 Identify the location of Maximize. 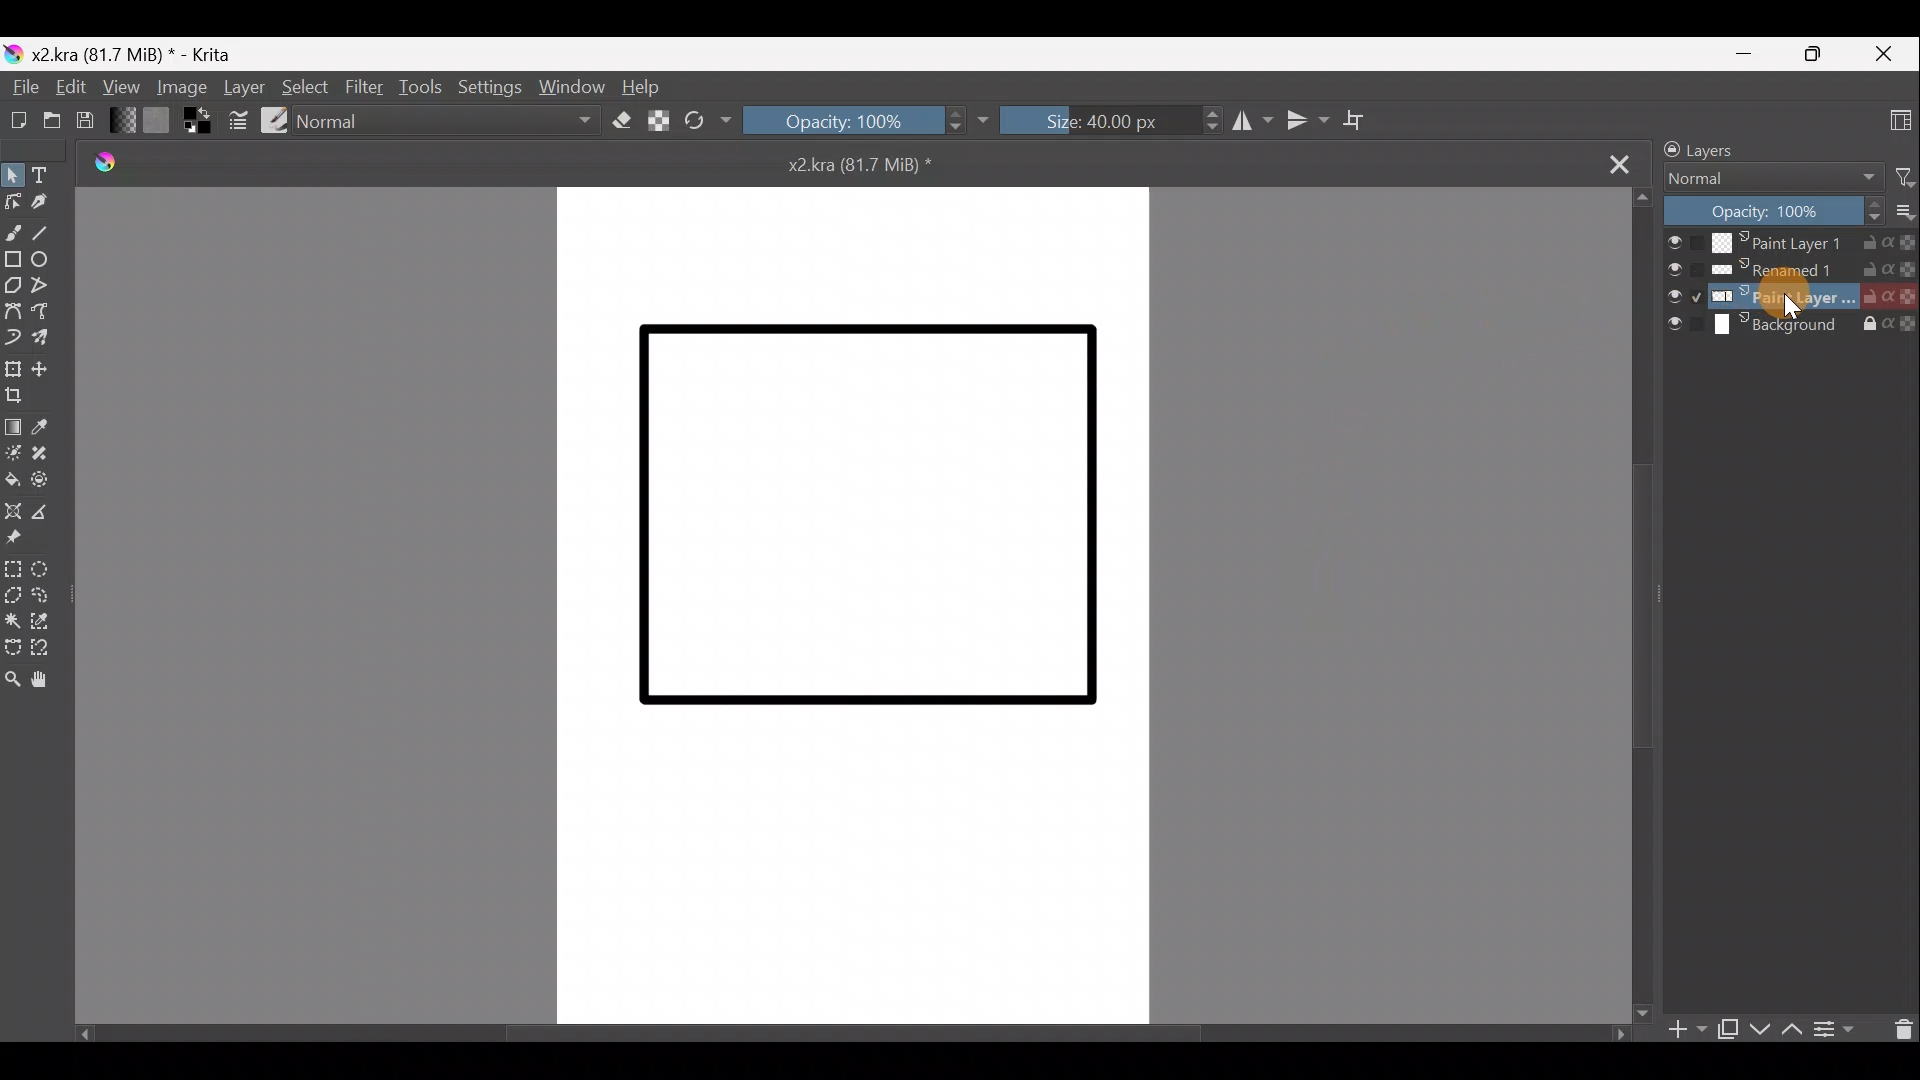
(1812, 53).